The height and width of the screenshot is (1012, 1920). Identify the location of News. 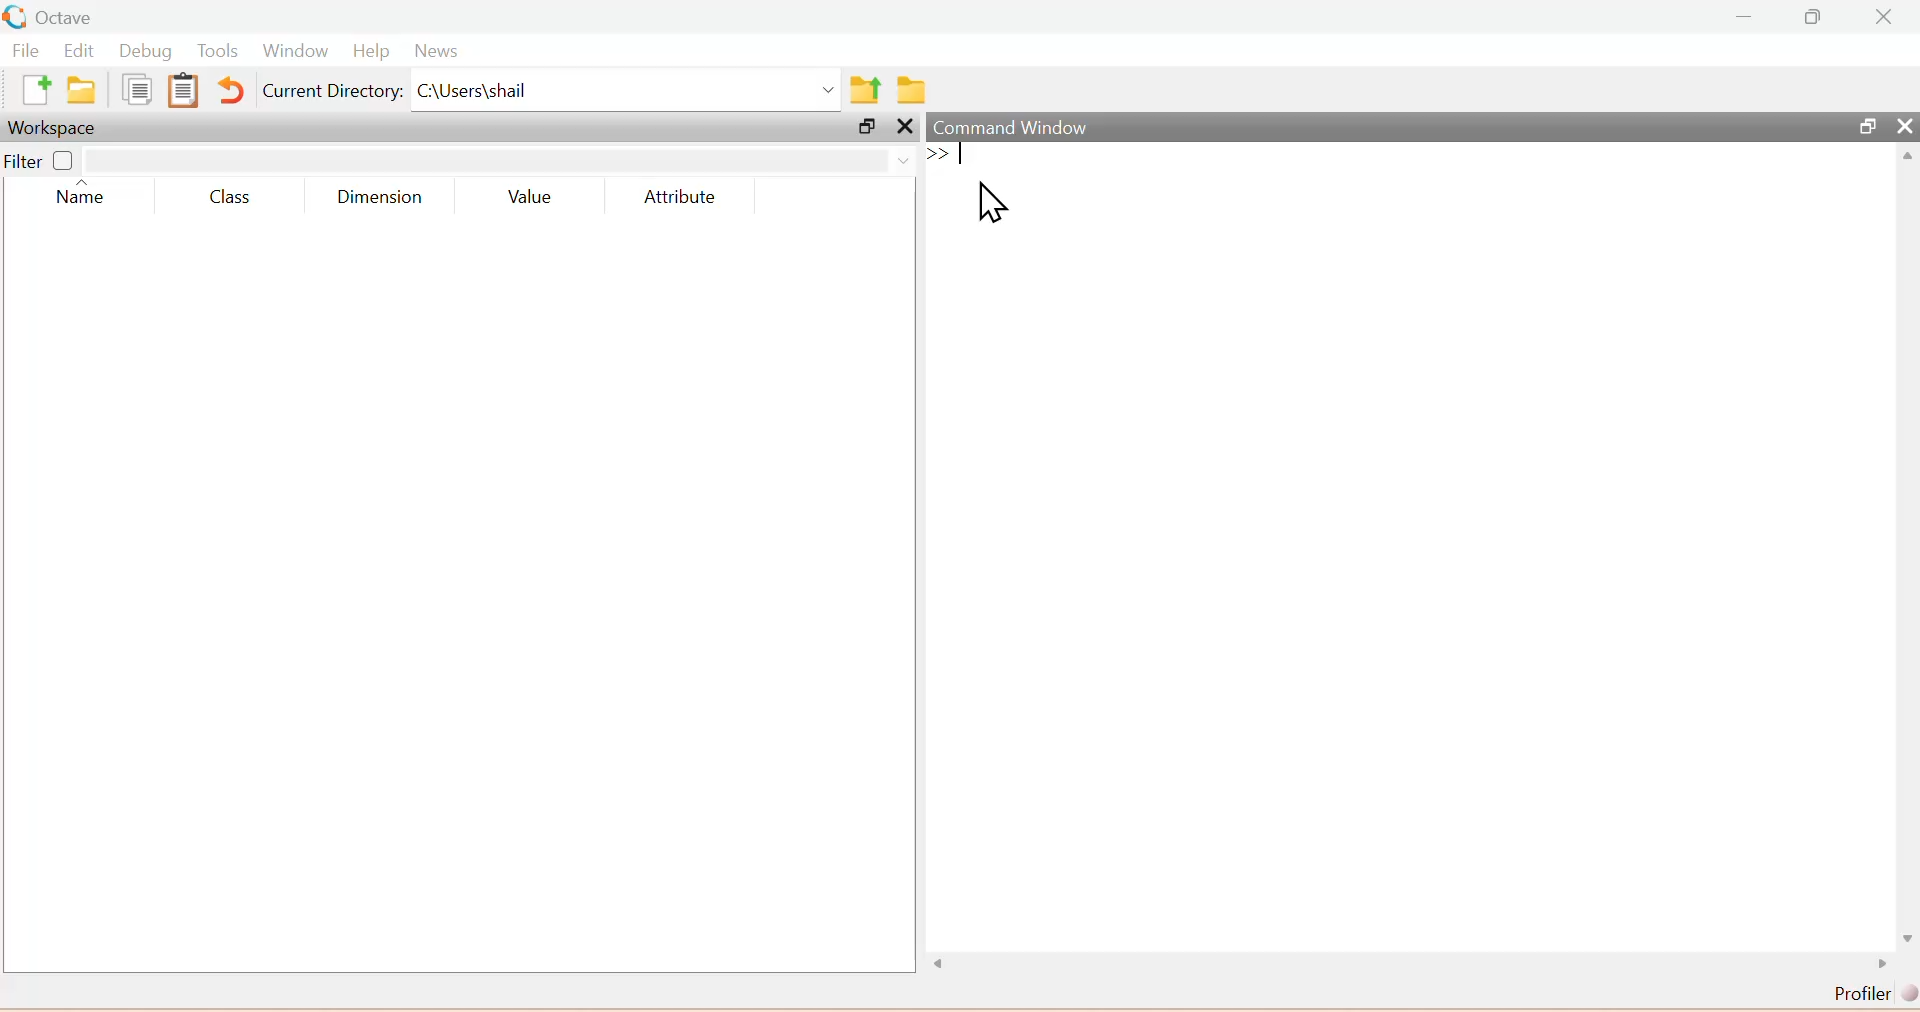
(434, 53).